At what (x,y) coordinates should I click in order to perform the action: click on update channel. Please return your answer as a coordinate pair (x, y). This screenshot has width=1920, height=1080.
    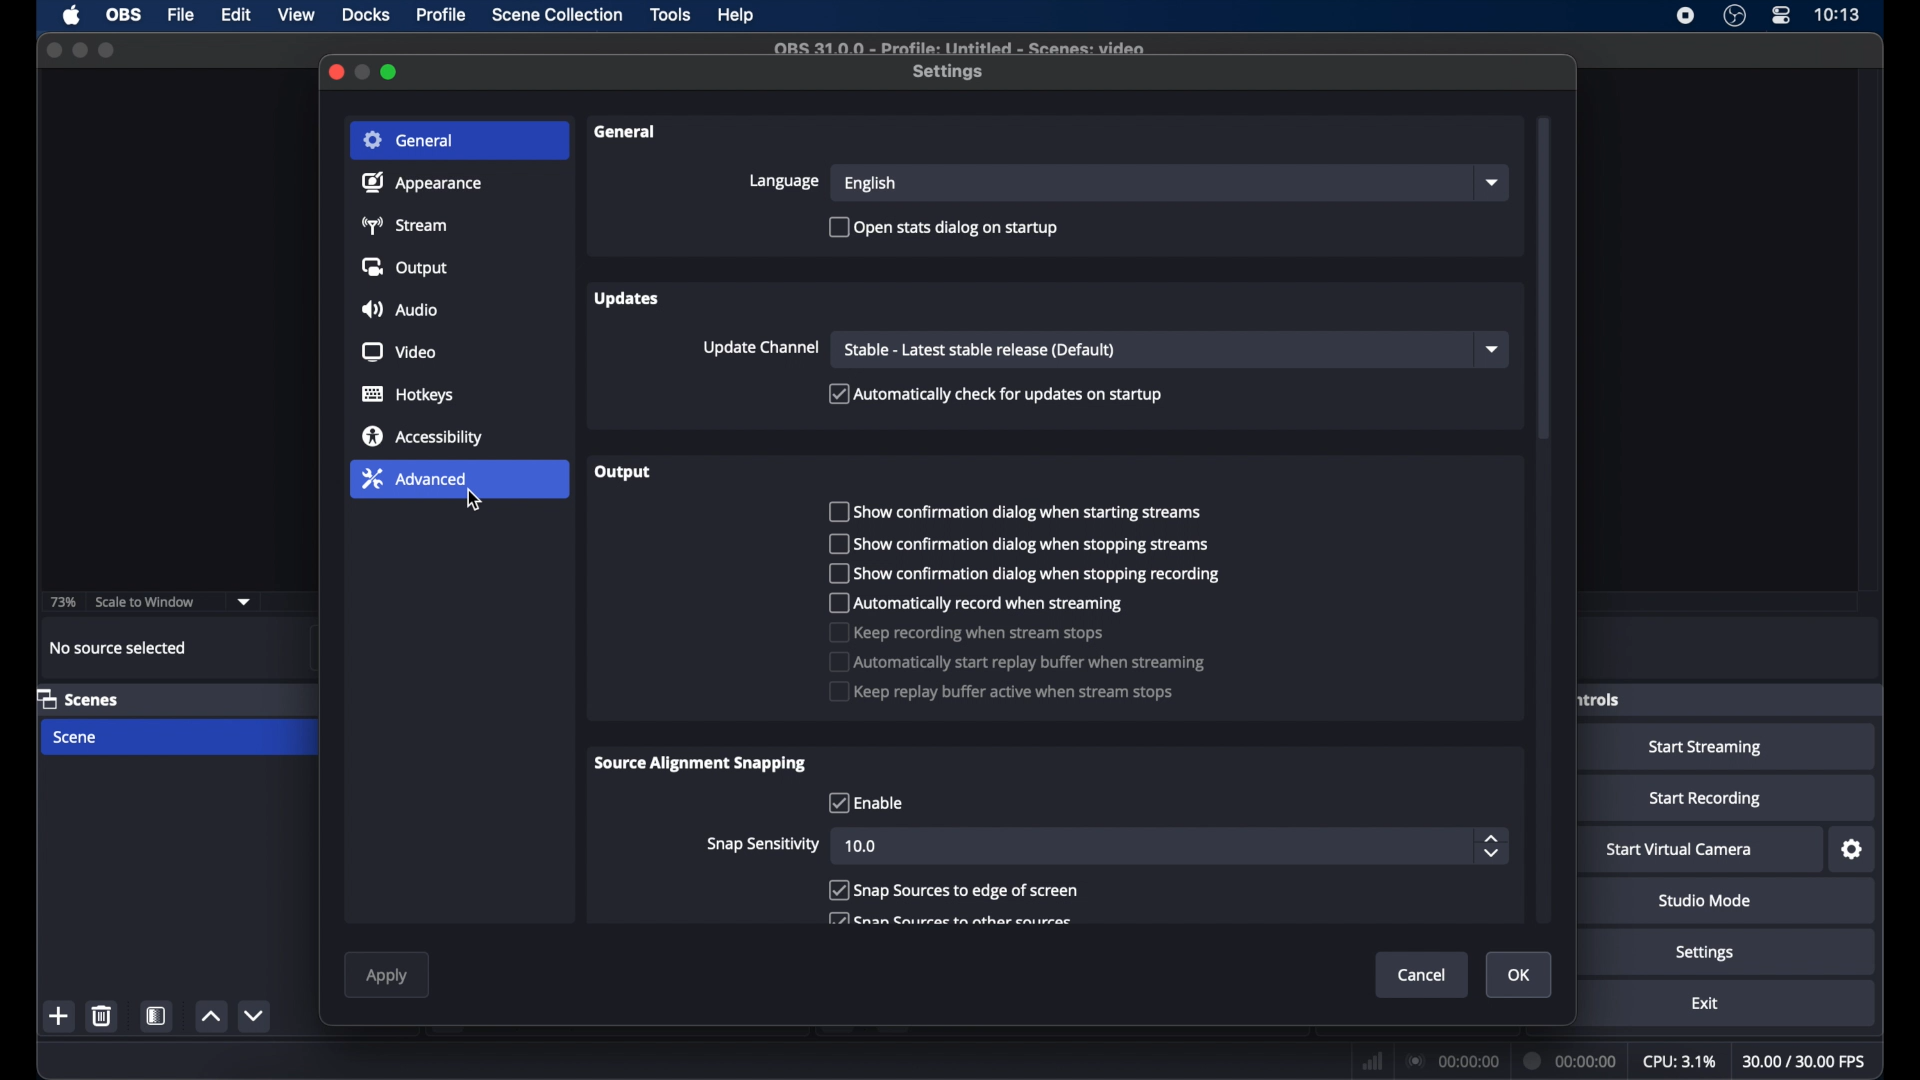
    Looking at the image, I should click on (760, 347).